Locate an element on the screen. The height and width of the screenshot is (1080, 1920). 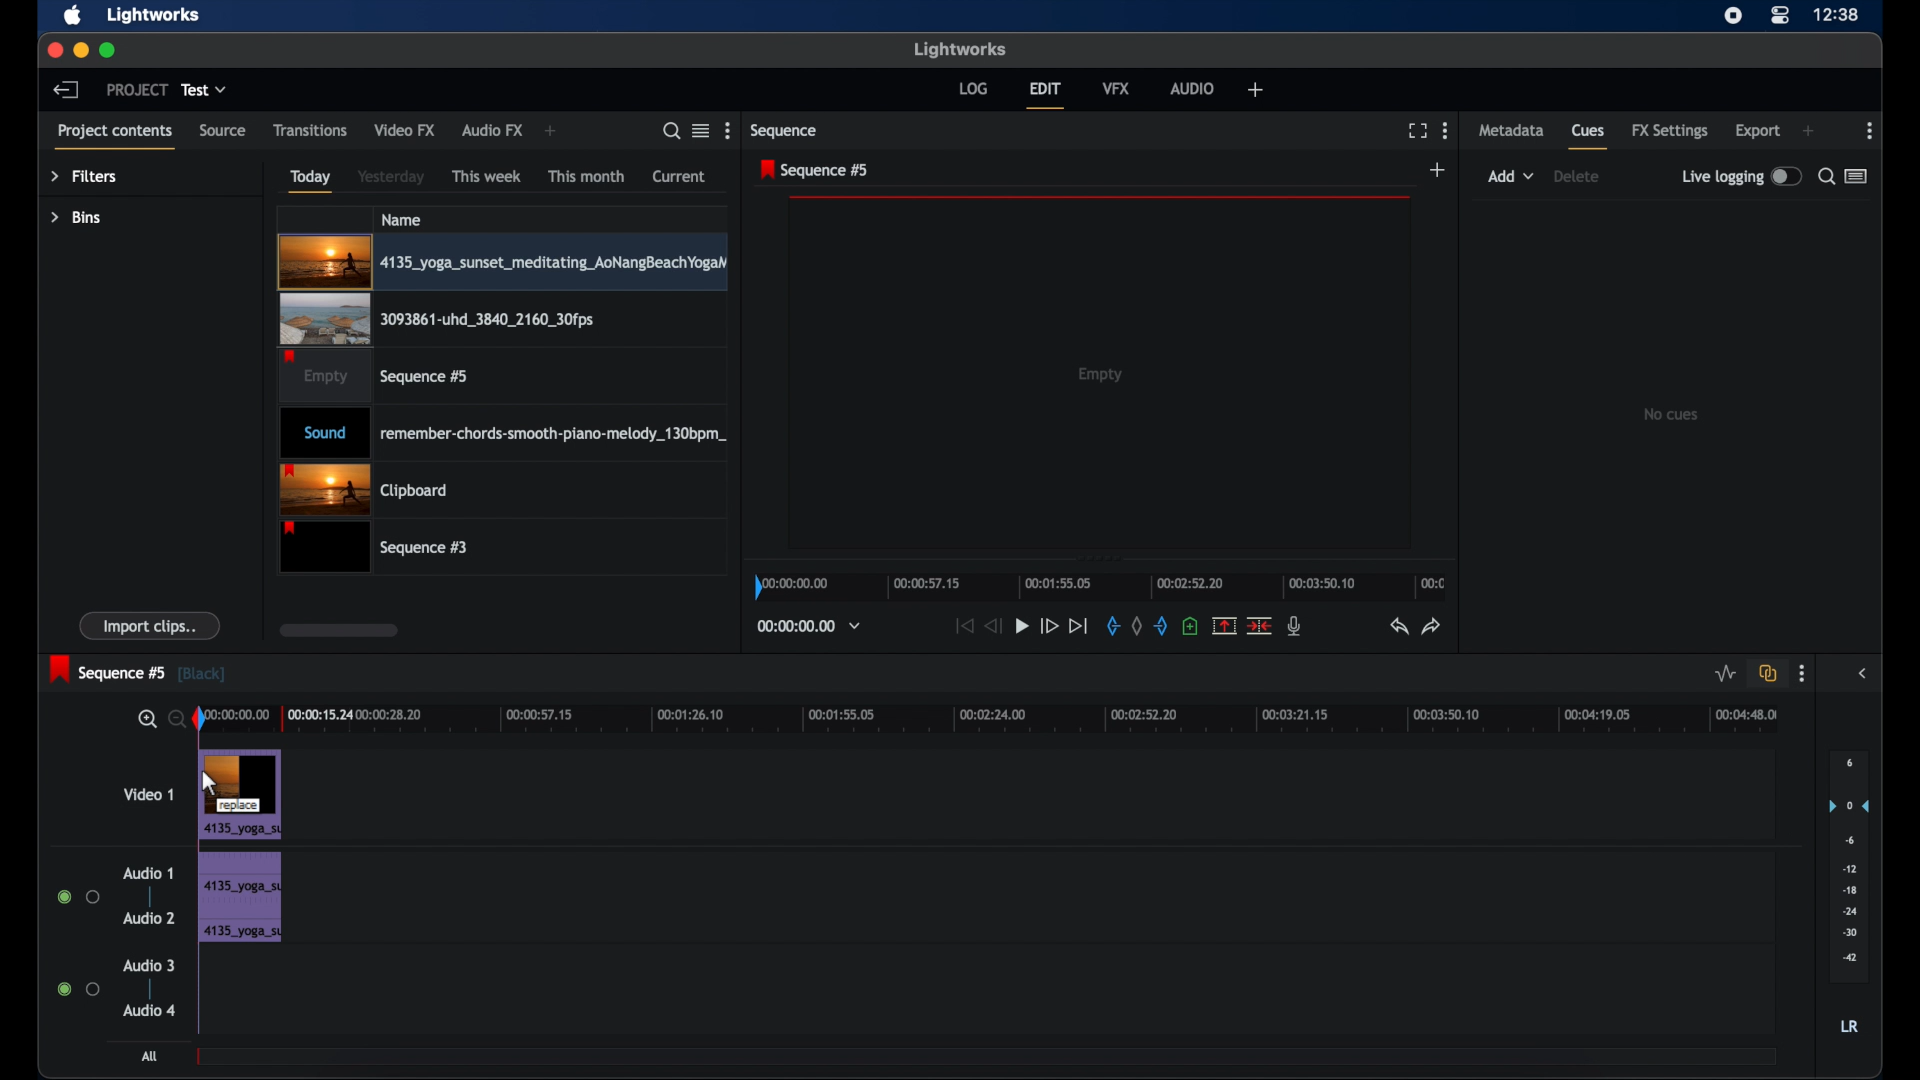
timecodes  and reels is located at coordinates (810, 626).